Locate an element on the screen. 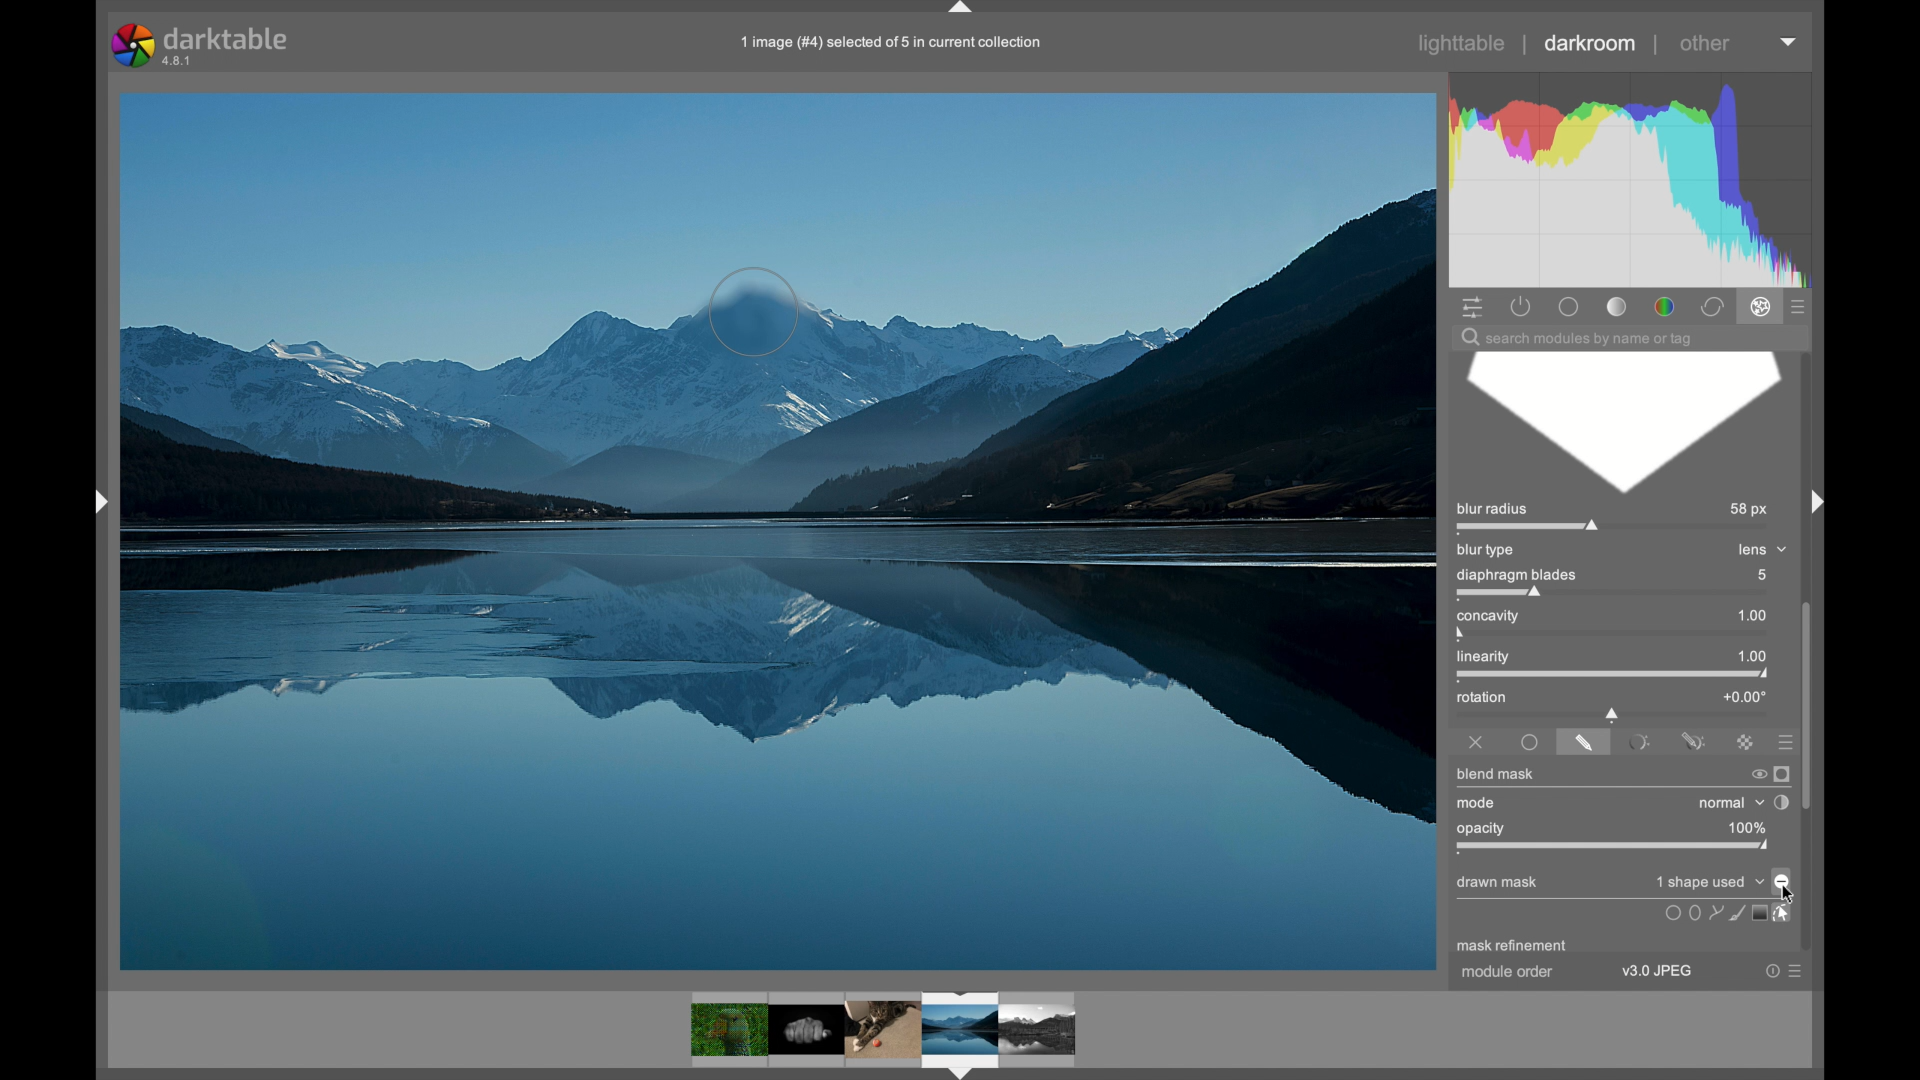 The width and height of the screenshot is (1920, 1080). tone is located at coordinates (1616, 306).